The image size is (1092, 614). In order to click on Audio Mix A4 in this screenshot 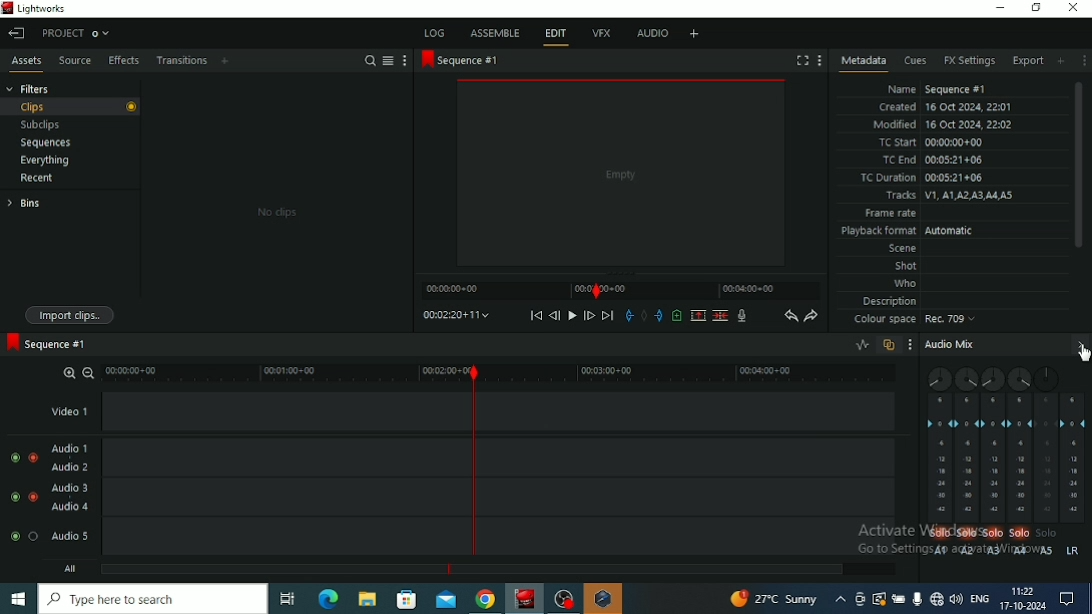, I will do `click(1021, 458)`.